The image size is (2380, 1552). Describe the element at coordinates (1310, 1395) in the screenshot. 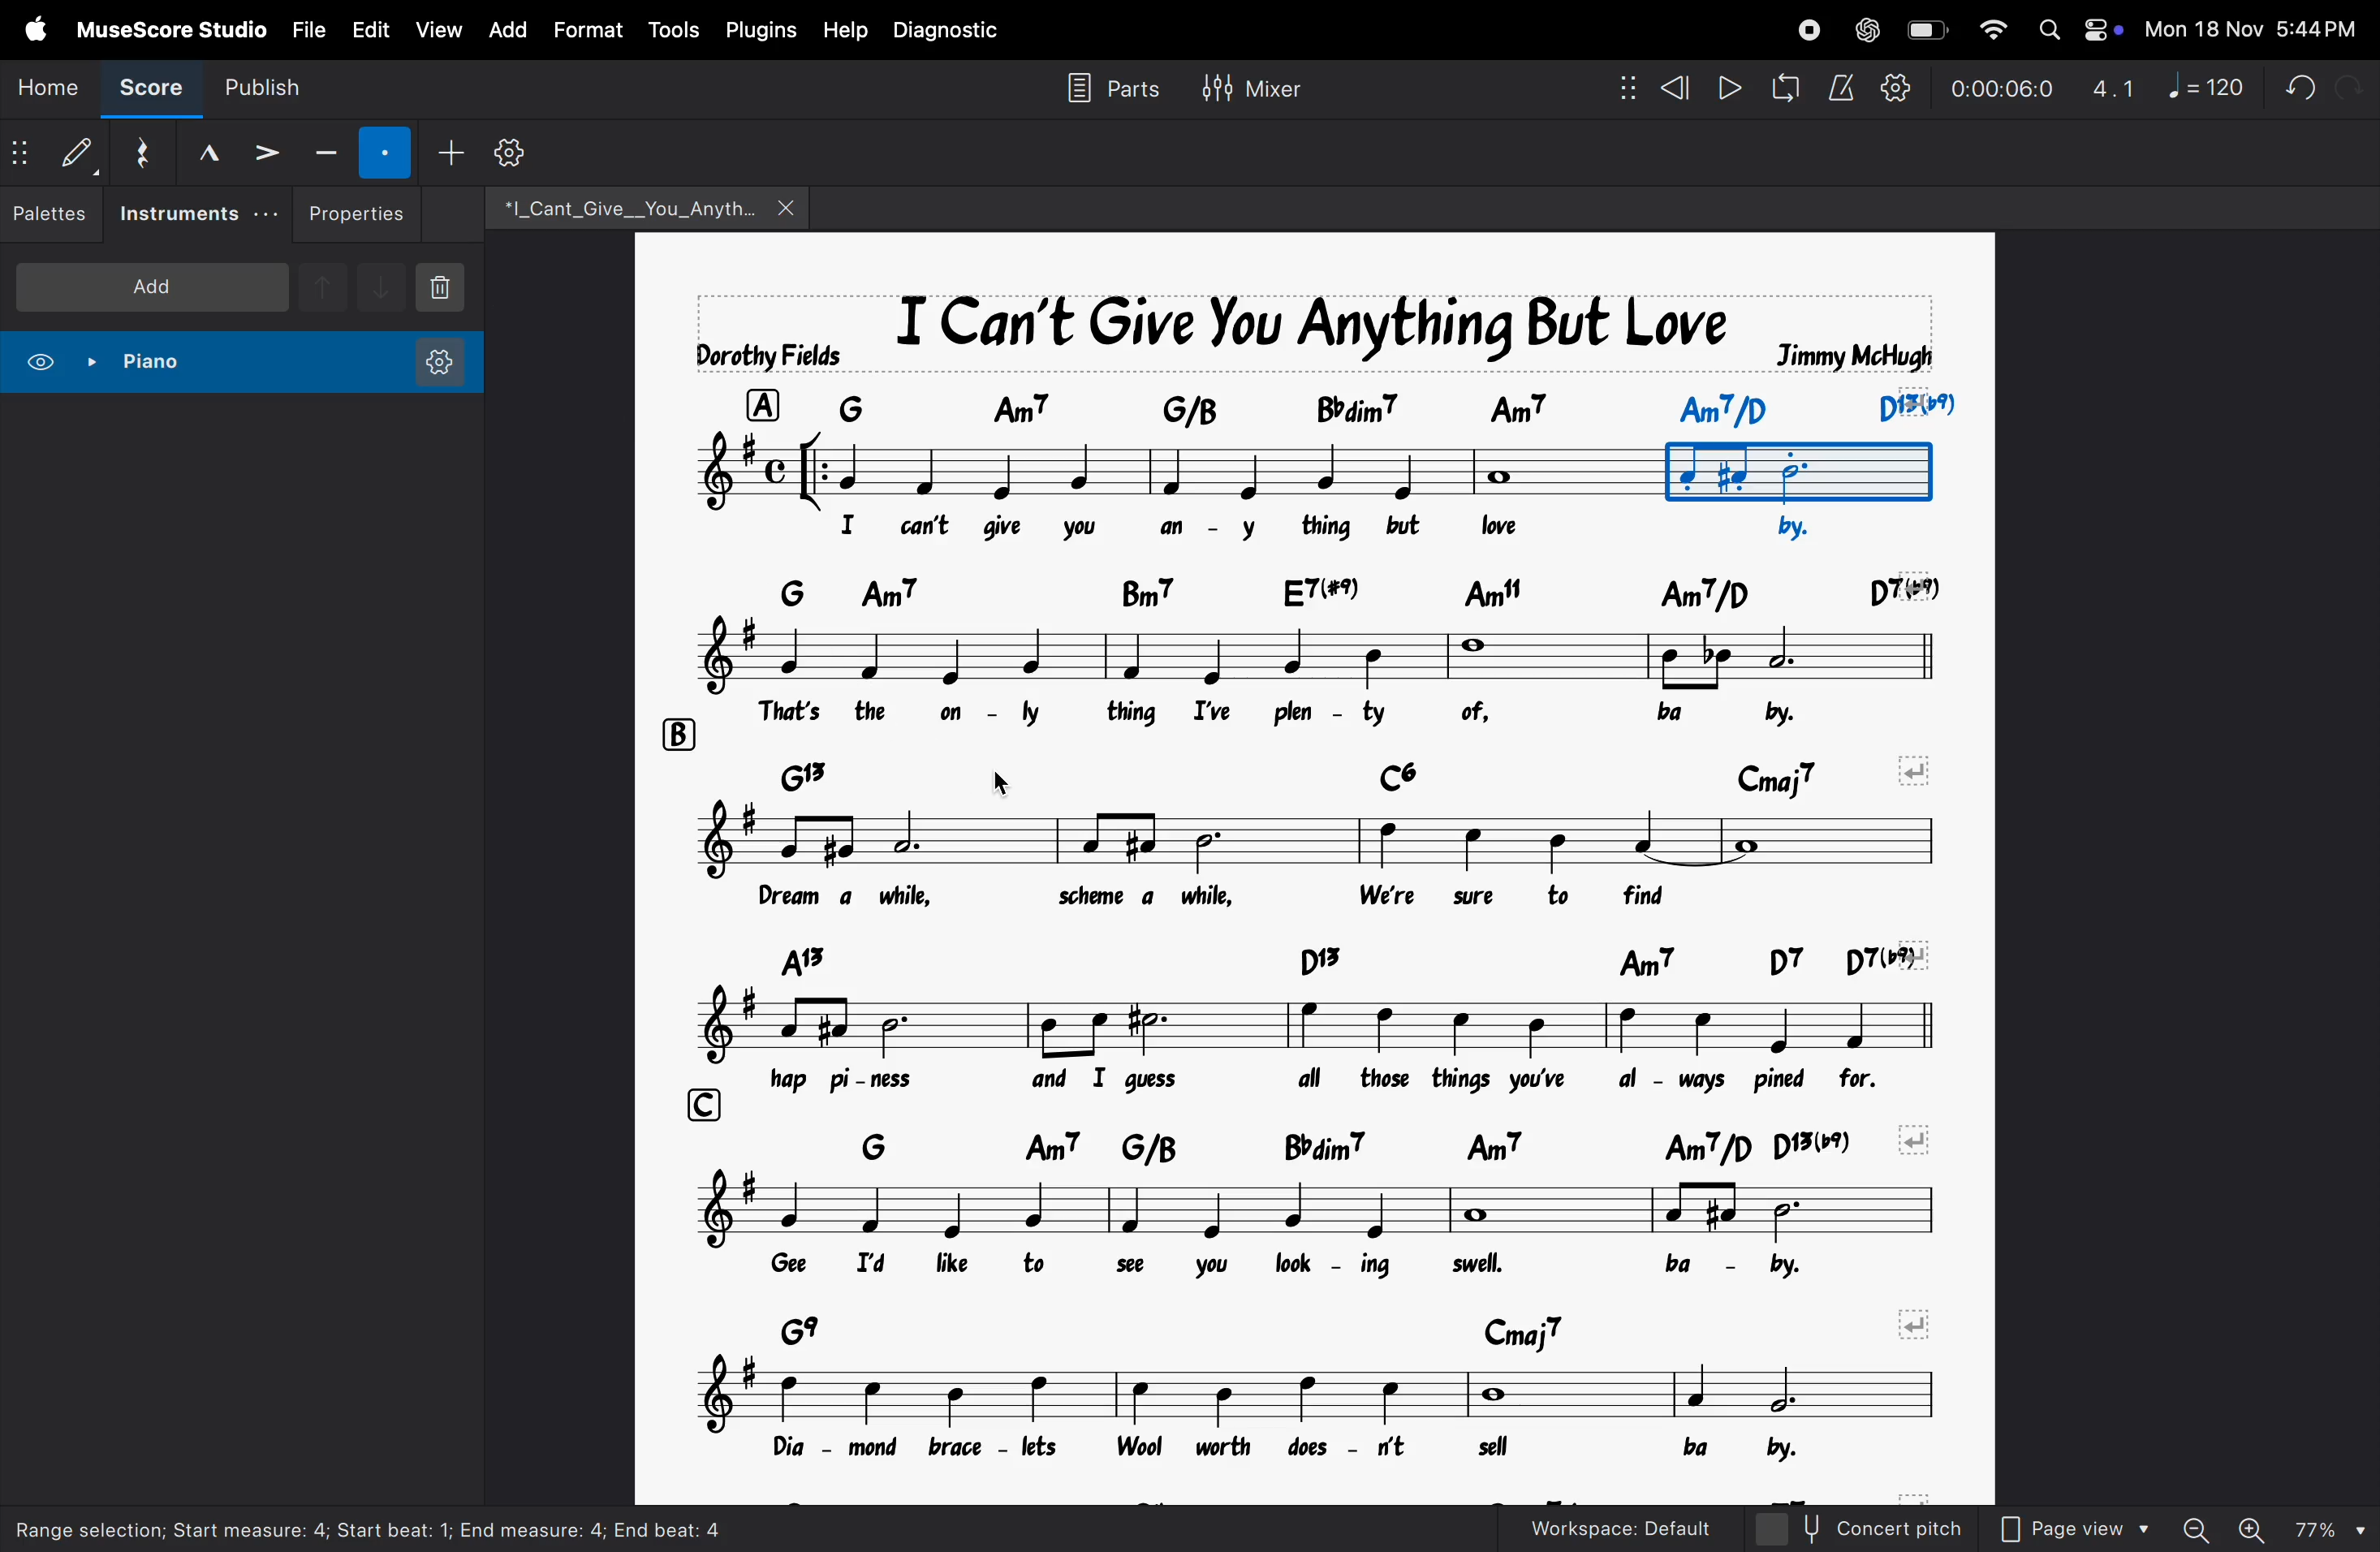

I see `notes` at that location.